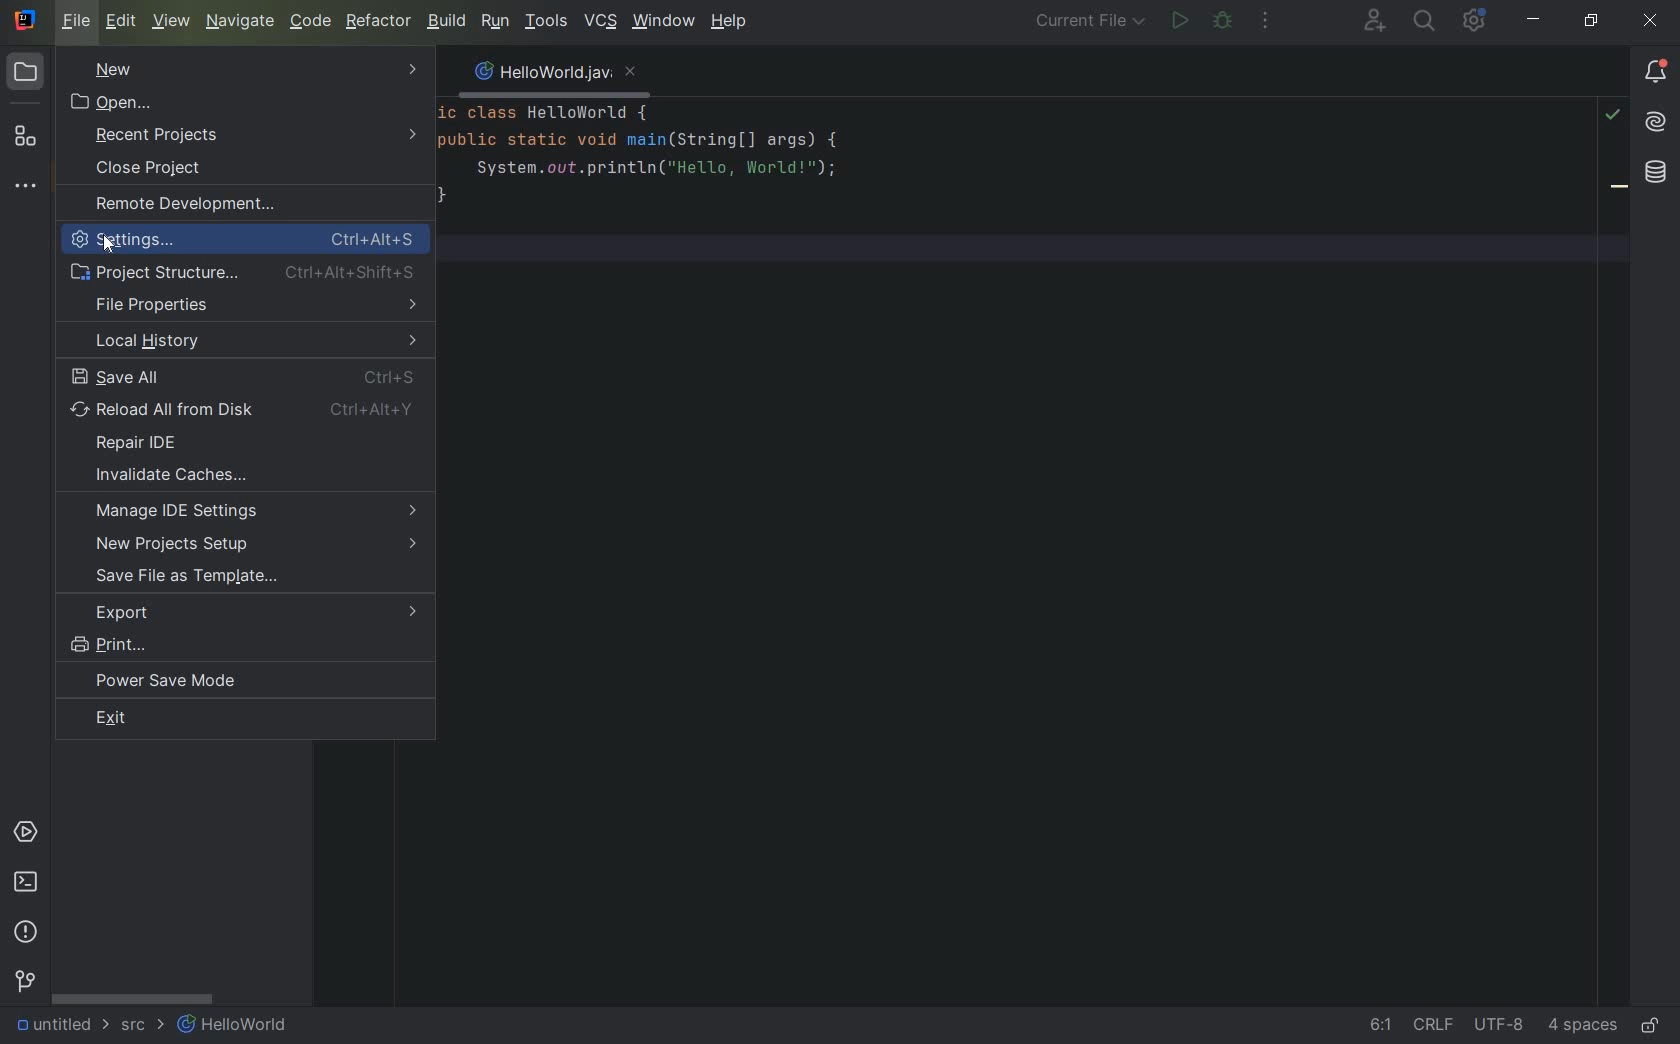 This screenshot has height=1044, width=1680. Describe the element at coordinates (1434, 1027) in the screenshot. I see `line separator` at that location.